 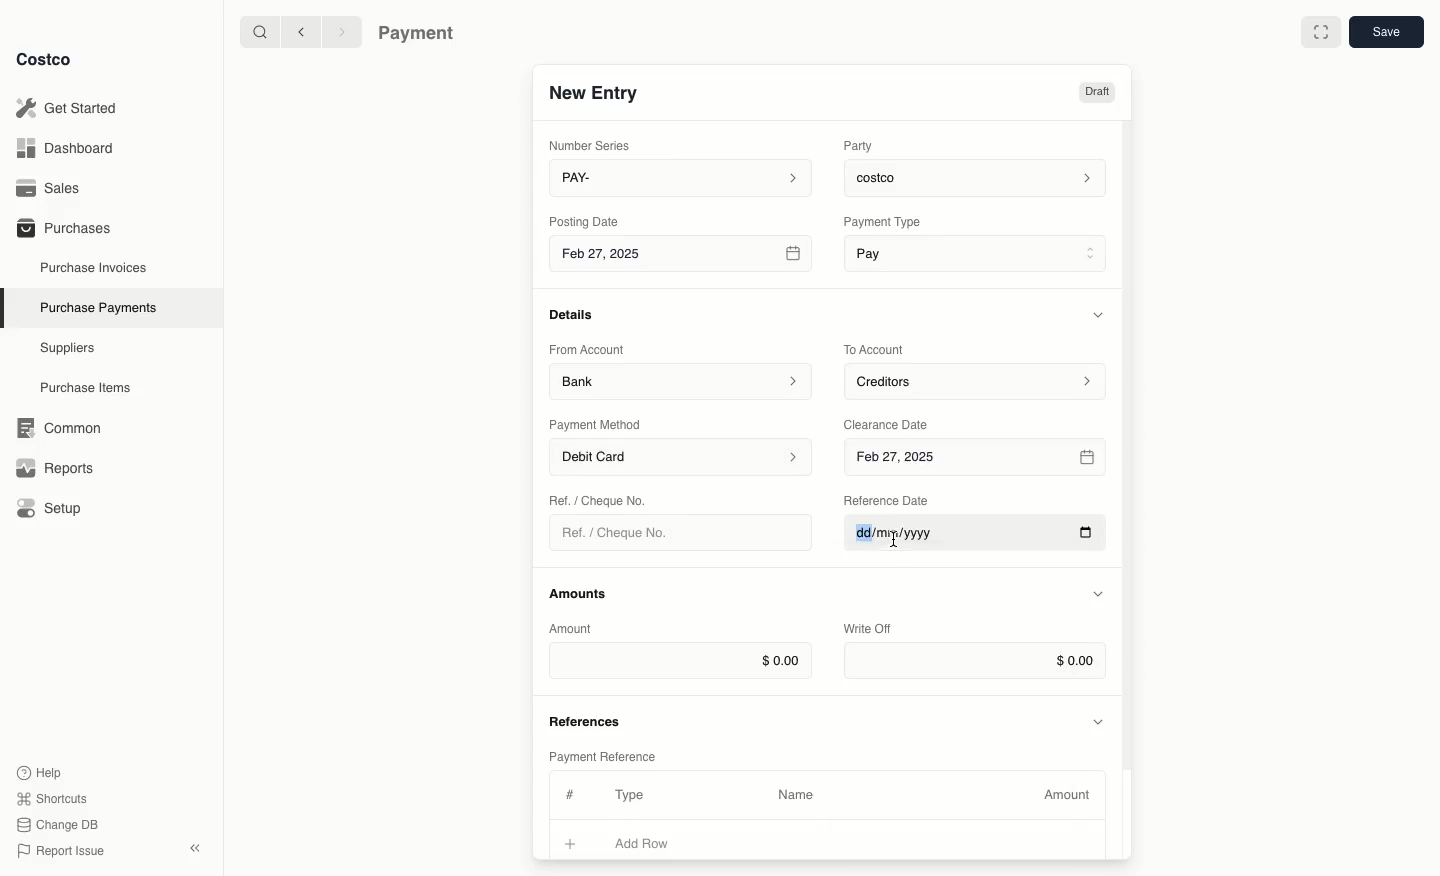 I want to click on Type, so click(x=634, y=795).